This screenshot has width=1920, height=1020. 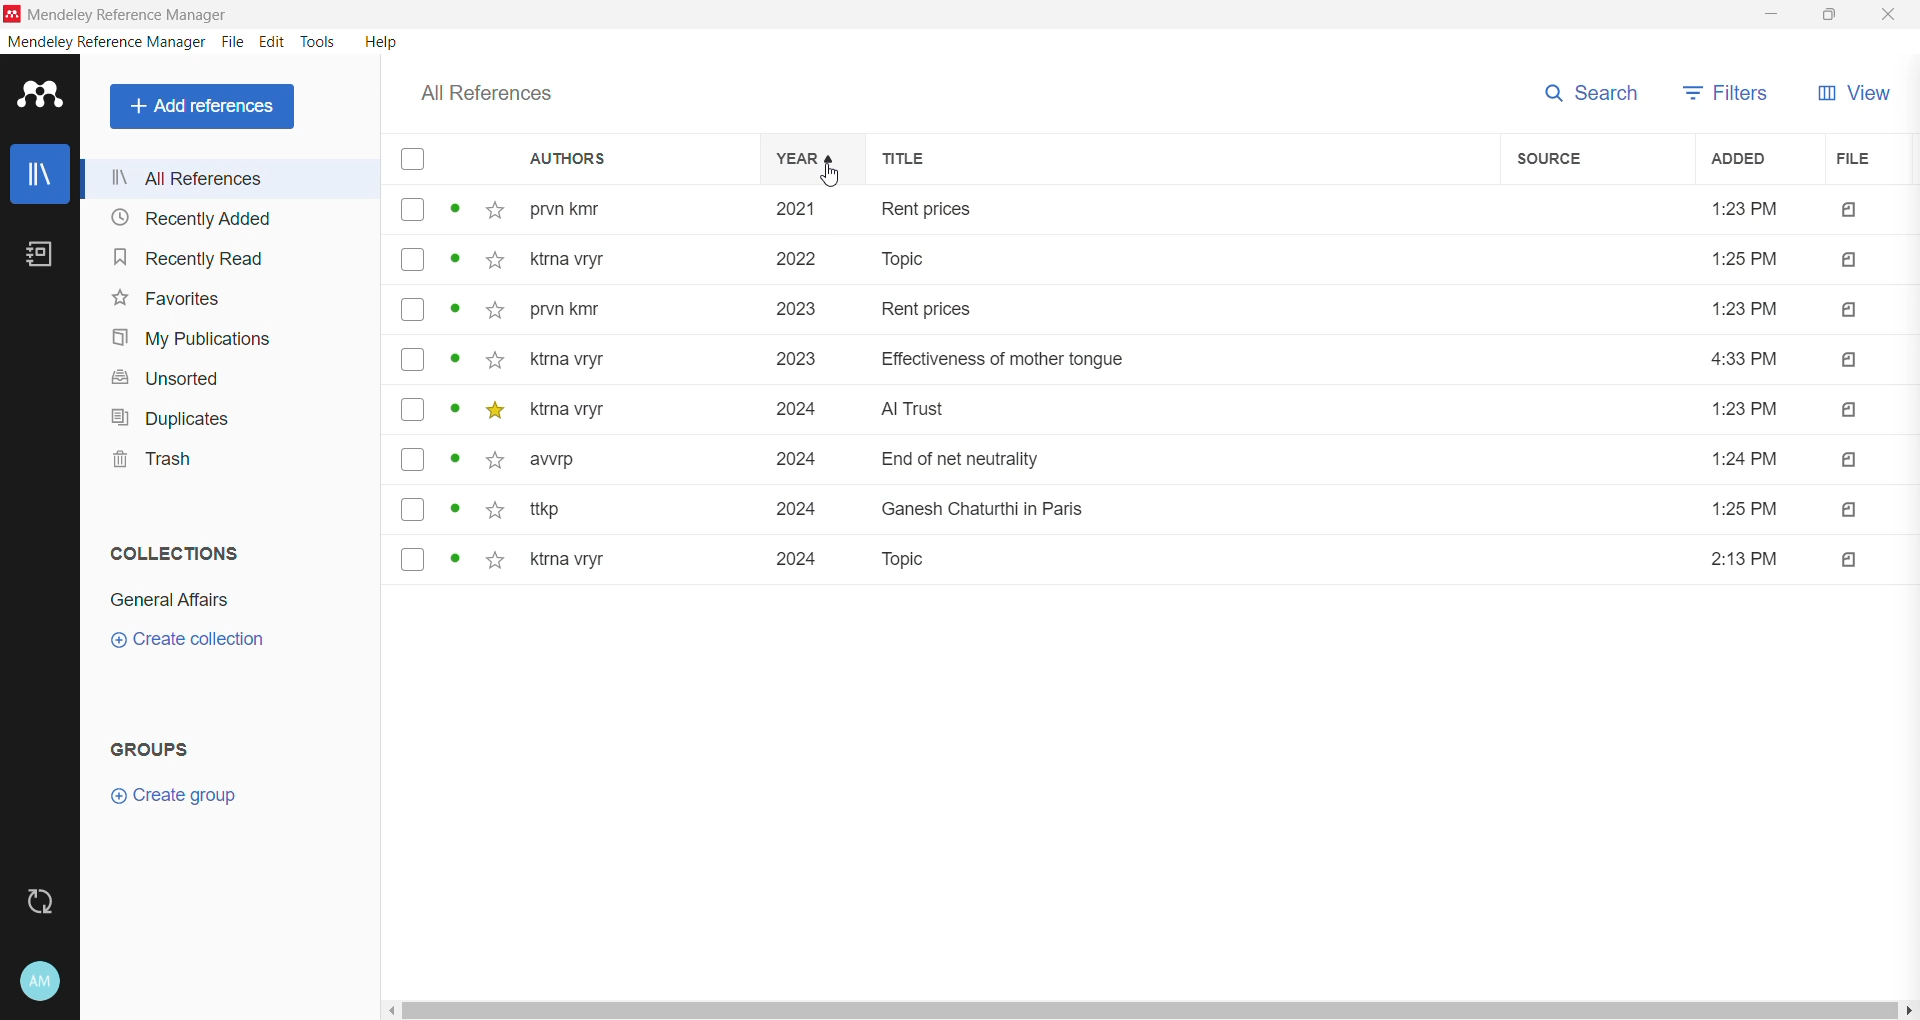 I want to click on select, so click(x=414, y=559).